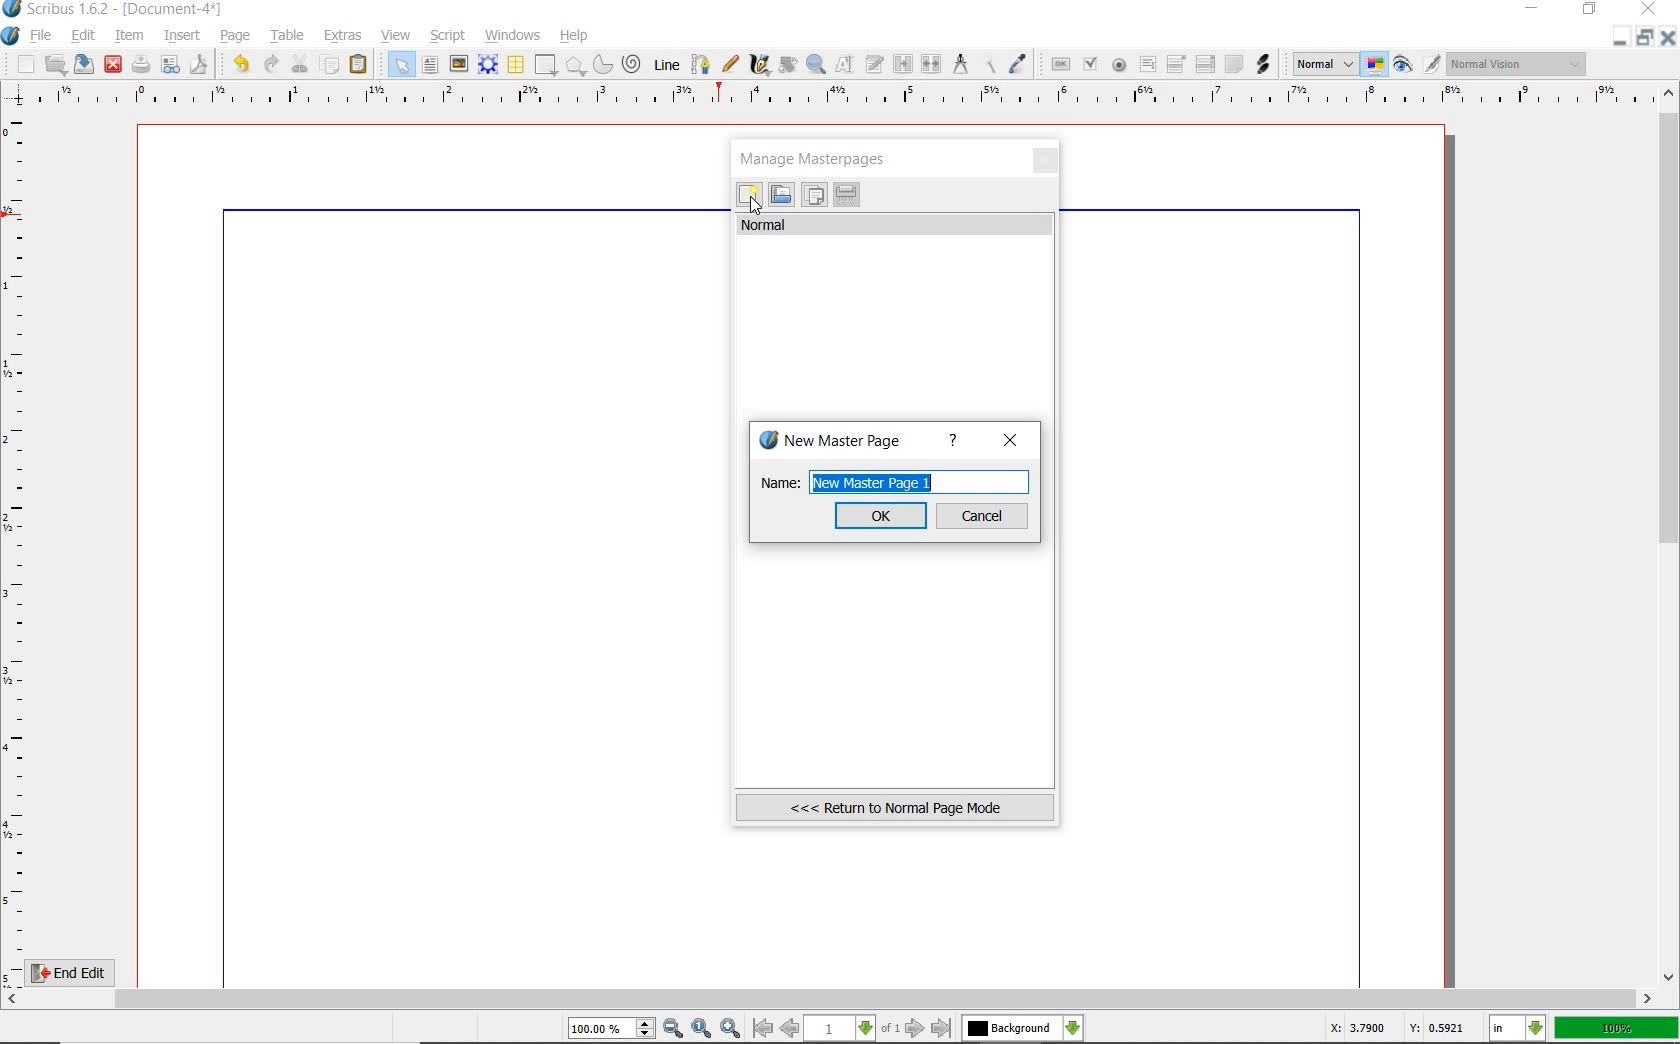 The image size is (1680, 1044). Describe the element at coordinates (1518, 66) in the screenshot. I see `Normal Vision` at that location.